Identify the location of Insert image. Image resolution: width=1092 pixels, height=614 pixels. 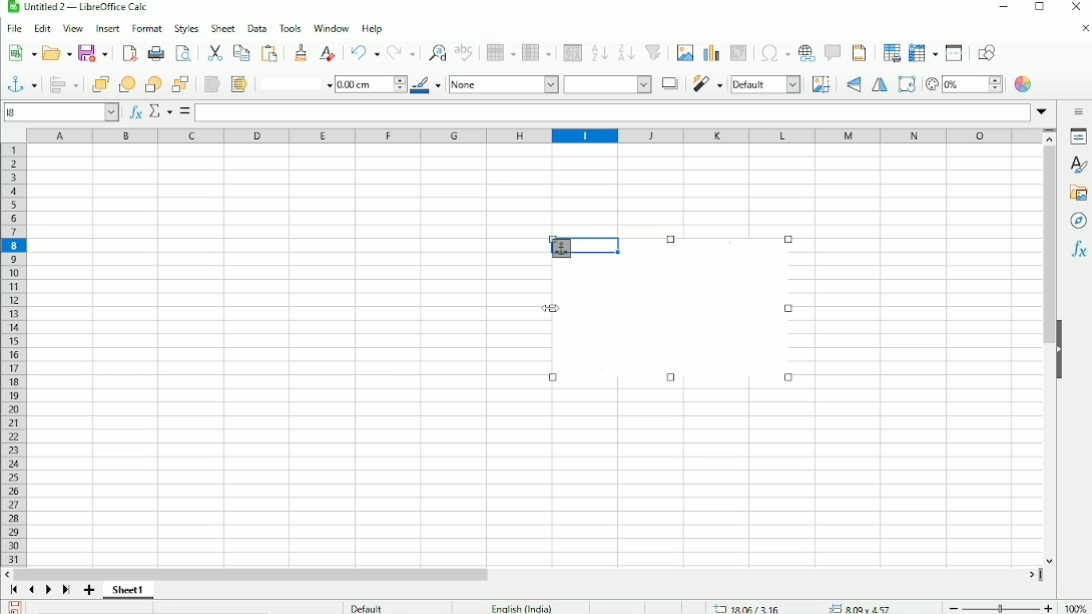
(684, 53).